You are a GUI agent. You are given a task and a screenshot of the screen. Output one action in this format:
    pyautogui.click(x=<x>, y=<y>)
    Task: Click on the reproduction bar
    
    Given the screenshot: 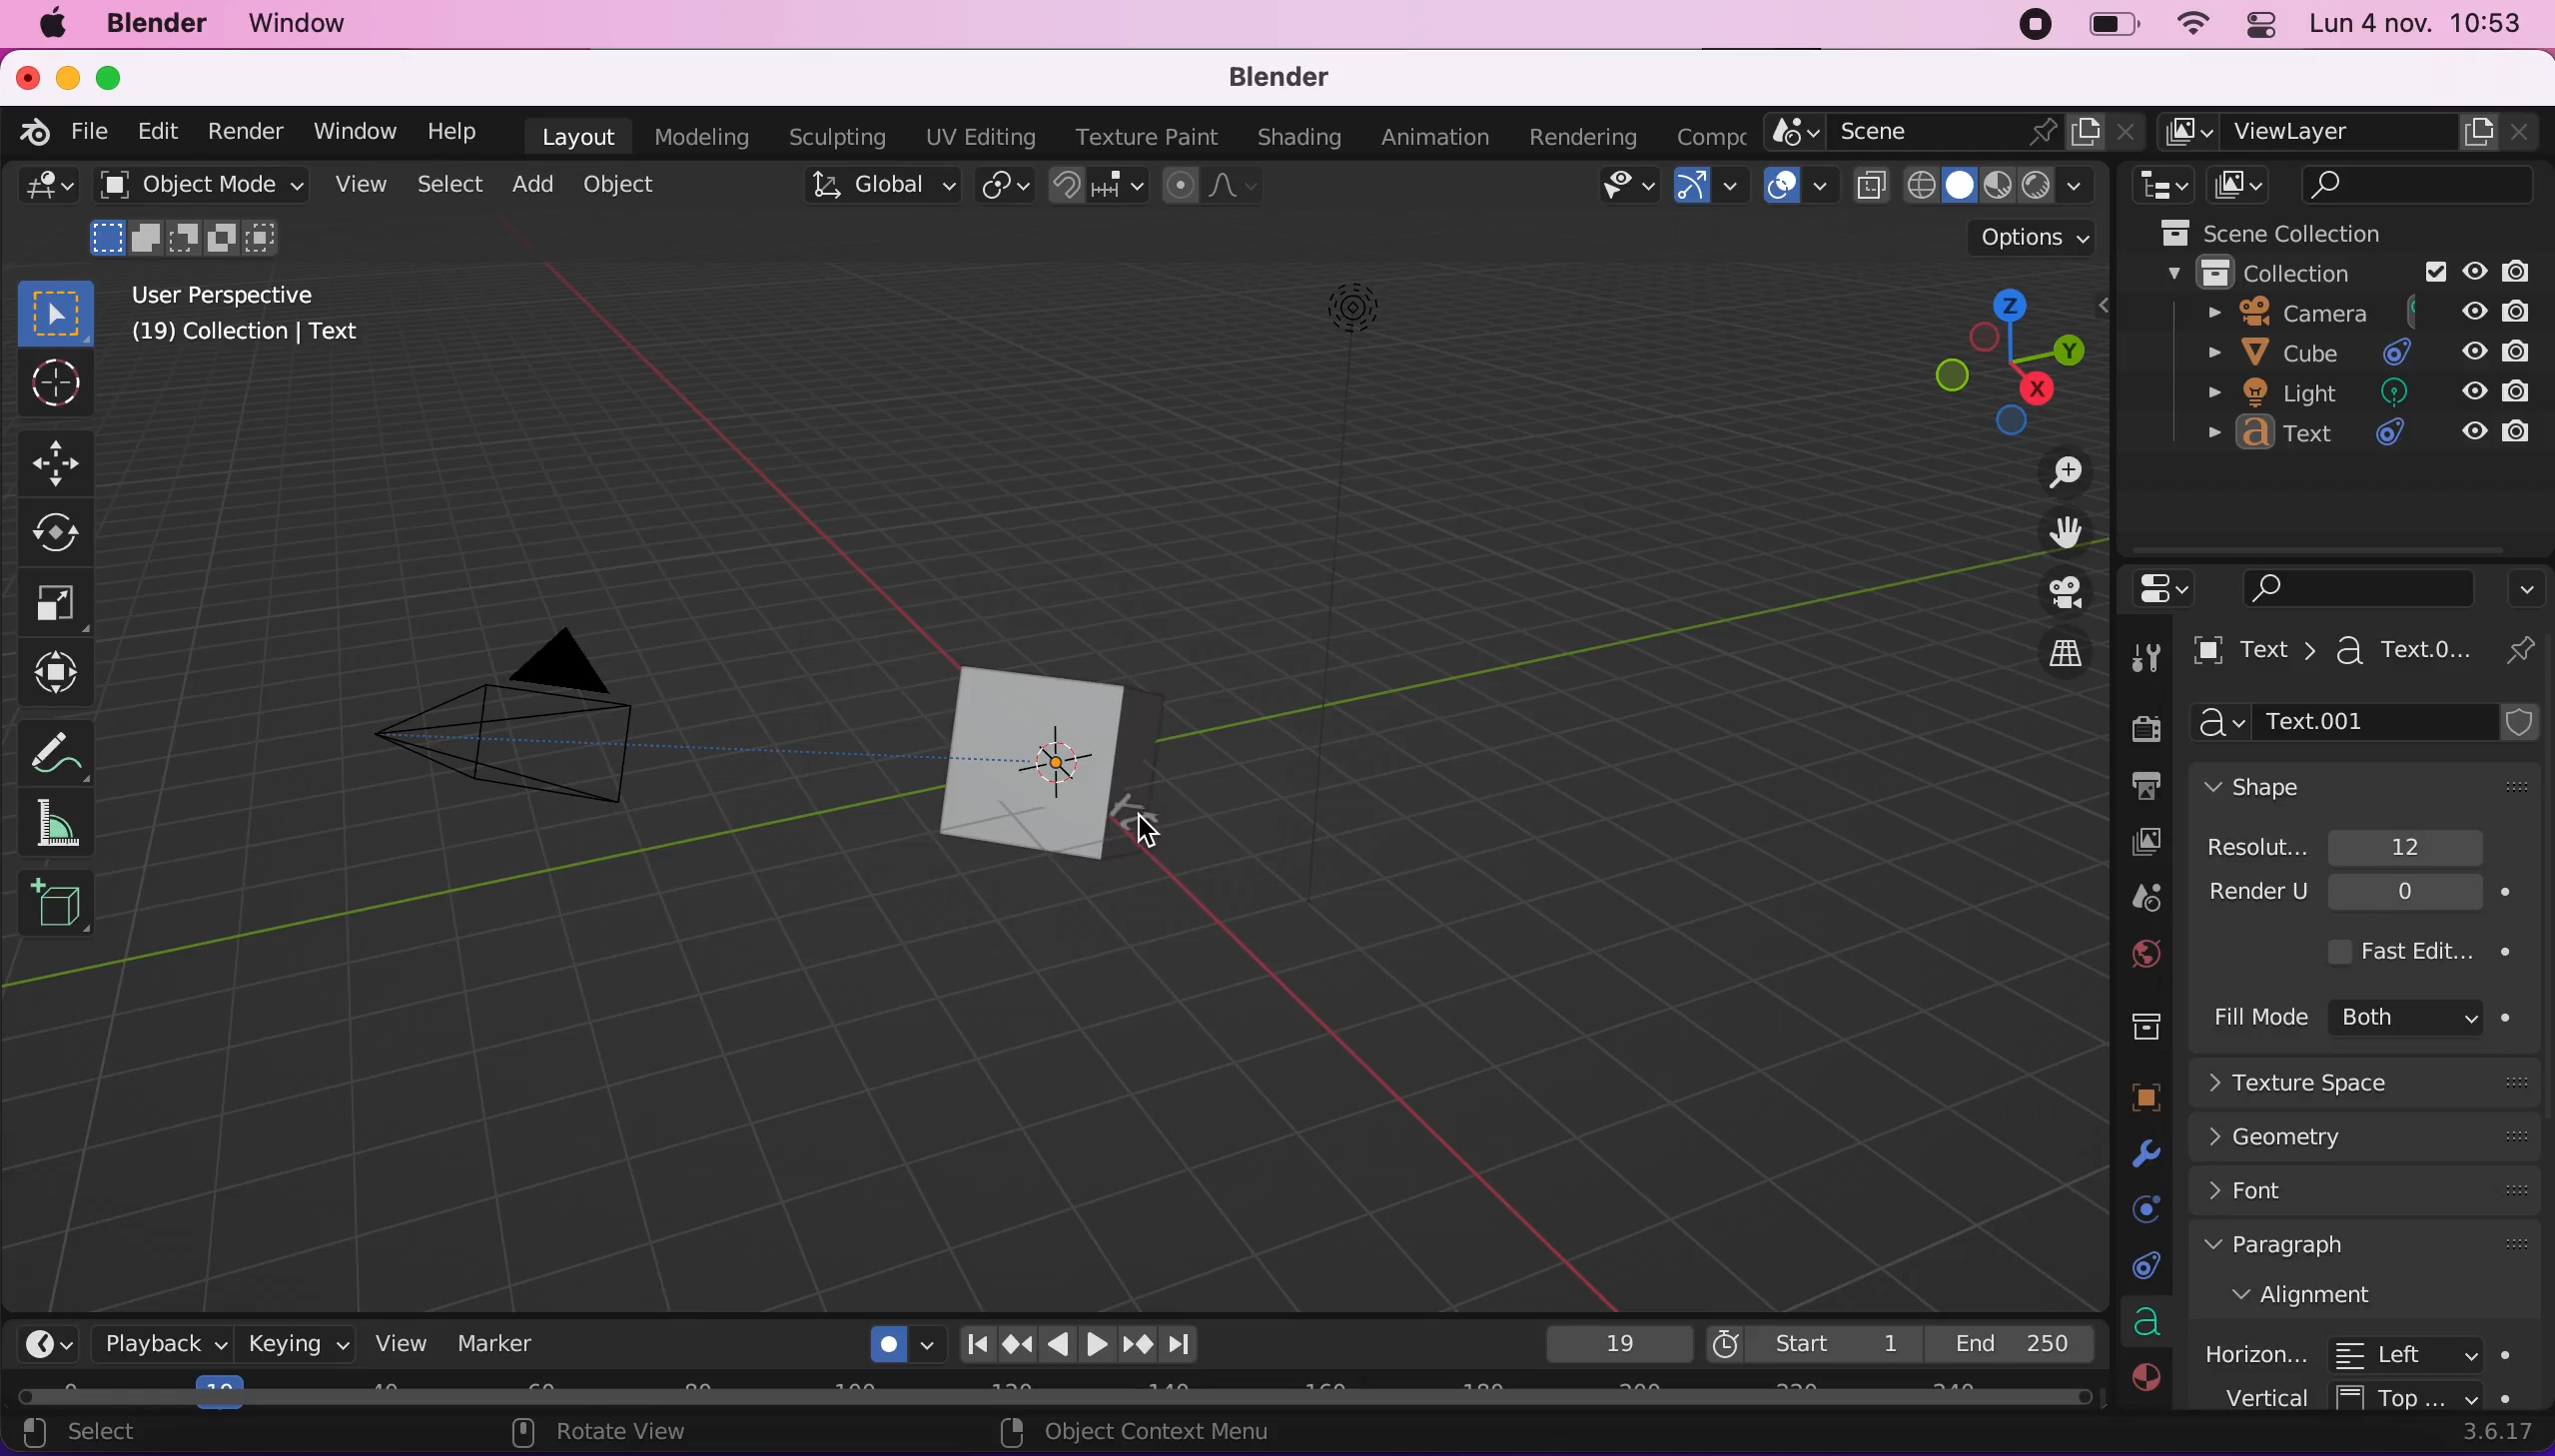 What is the action you would take?
    pyautogui.click(x=1090, y=1337)
    